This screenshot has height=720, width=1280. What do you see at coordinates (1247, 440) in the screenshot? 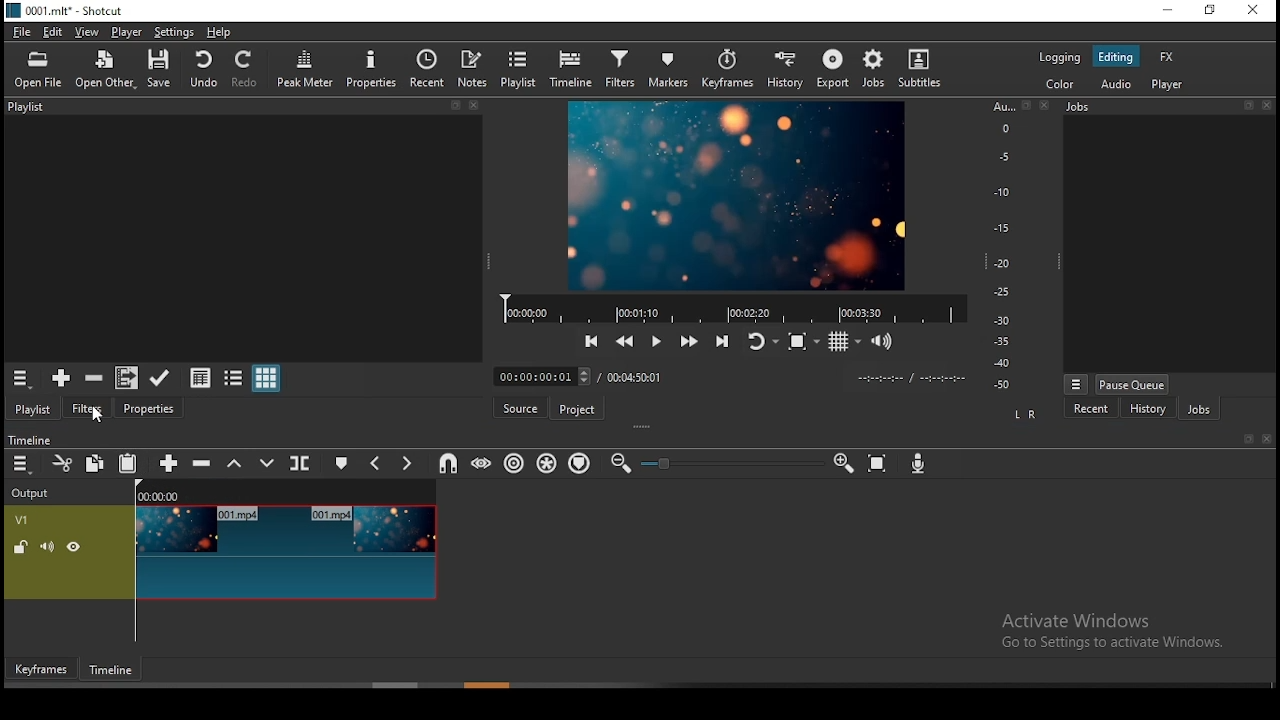
I see `book mark` at bounding box center [1247, 440].